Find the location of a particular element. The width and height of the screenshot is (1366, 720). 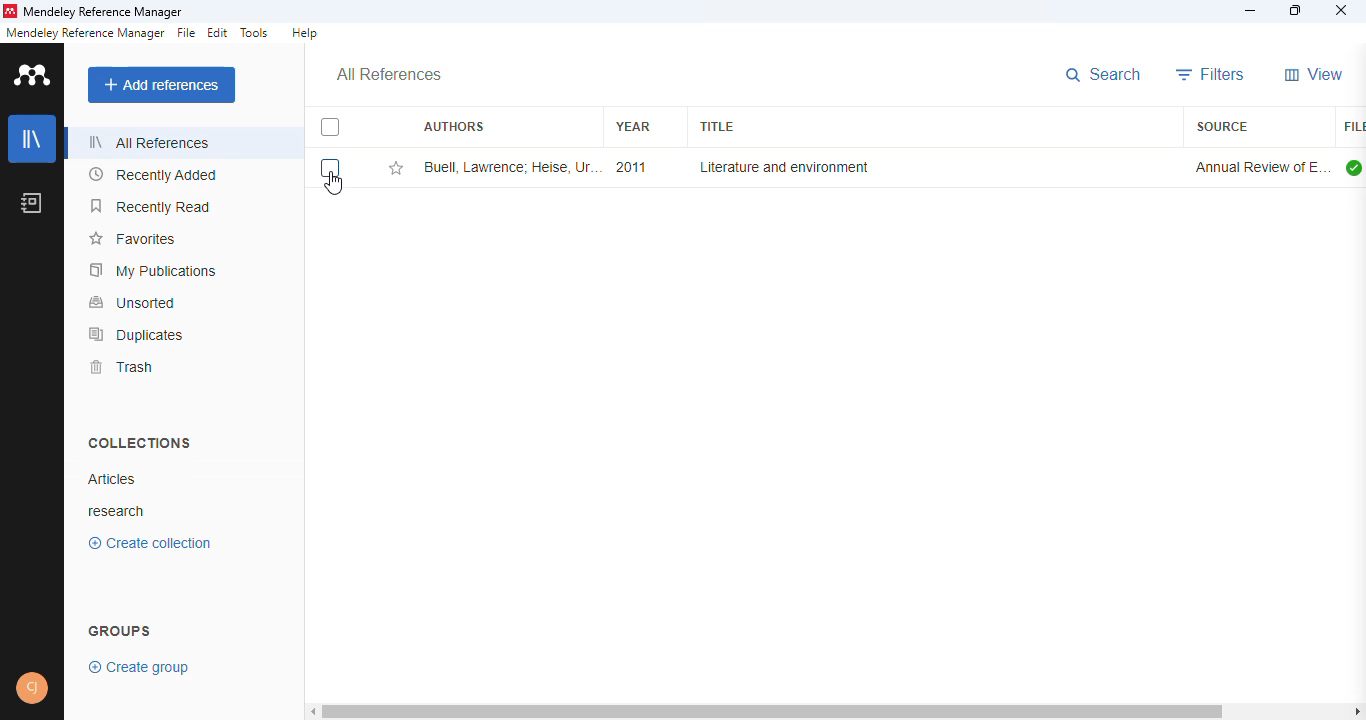

file is located at coordinates (1353, 127).